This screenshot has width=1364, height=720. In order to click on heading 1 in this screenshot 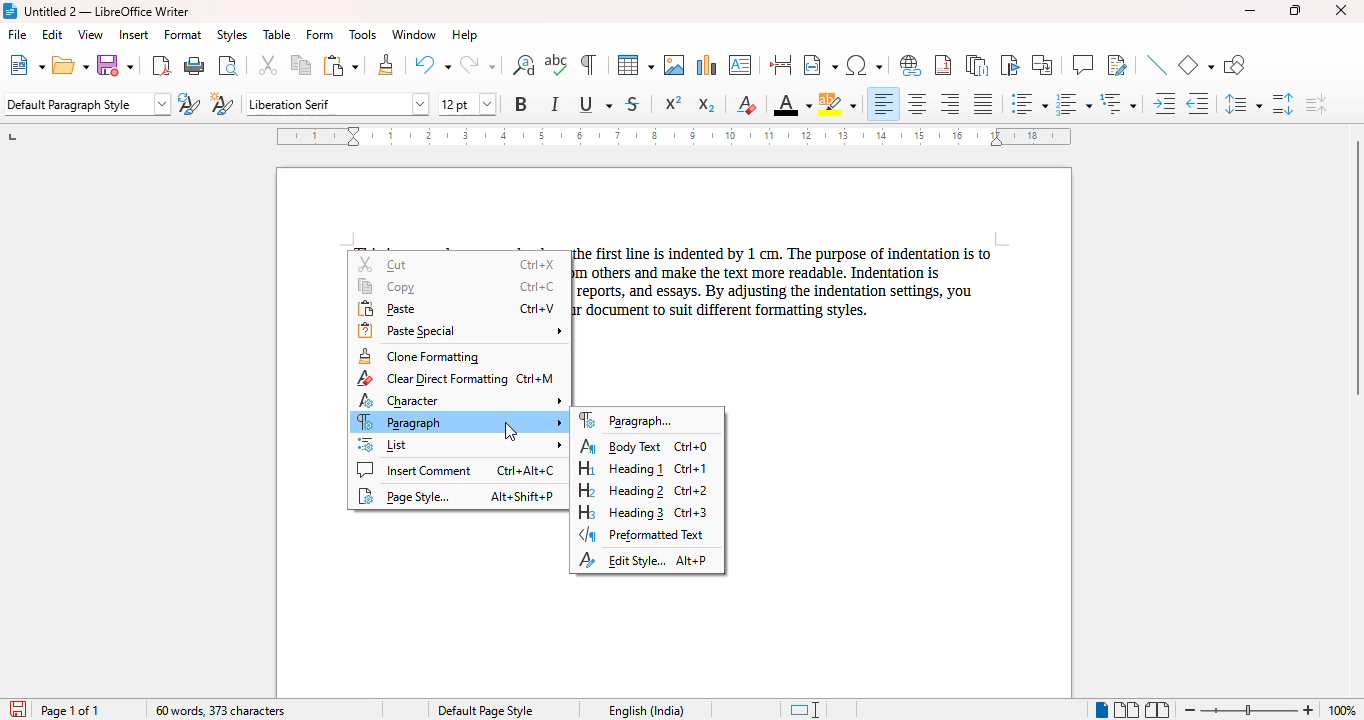, I will do `click(642, 469)`.